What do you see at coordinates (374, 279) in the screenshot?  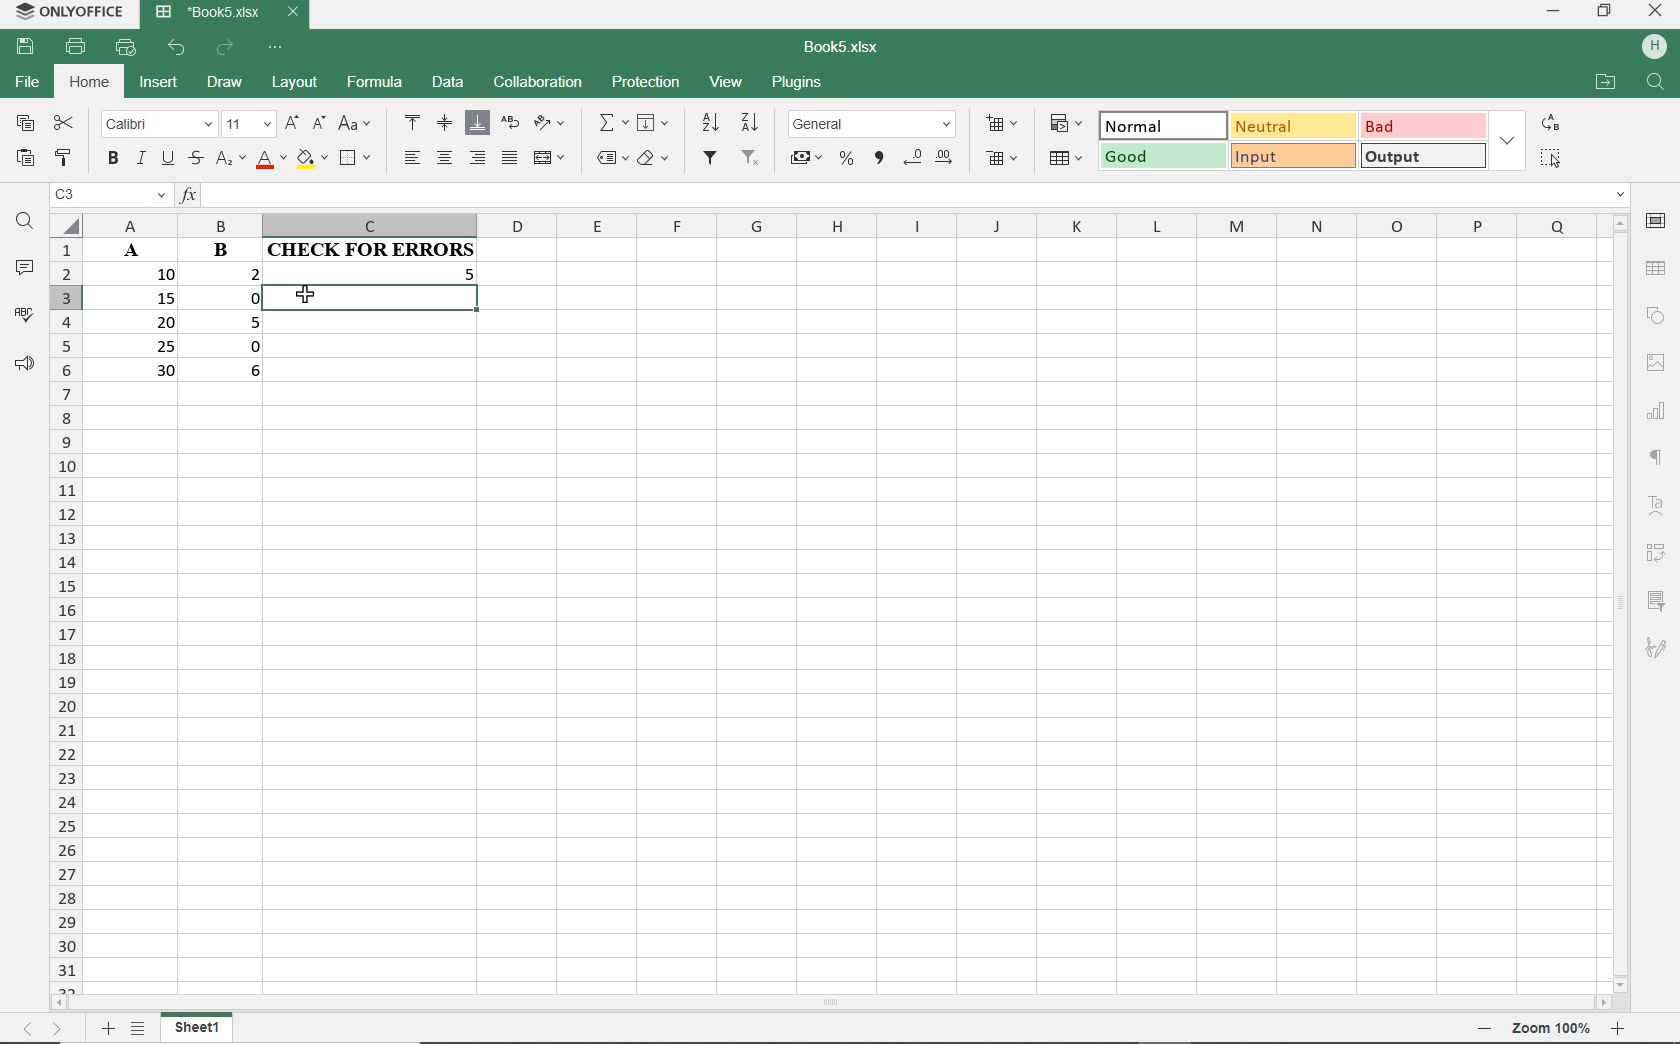 I see `cHECK FOR ERRORS` at bounding box center [374, 279].